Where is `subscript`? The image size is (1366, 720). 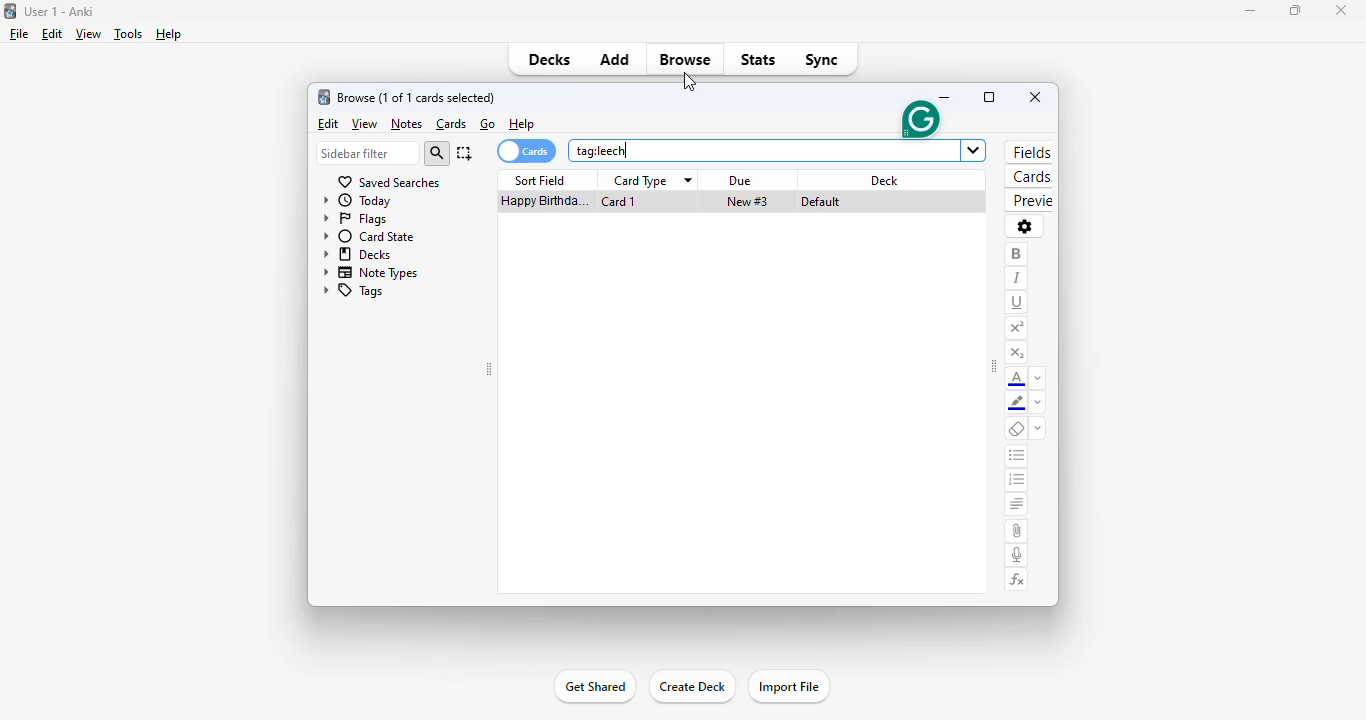 subscript is located at coordinates (1017, 353).